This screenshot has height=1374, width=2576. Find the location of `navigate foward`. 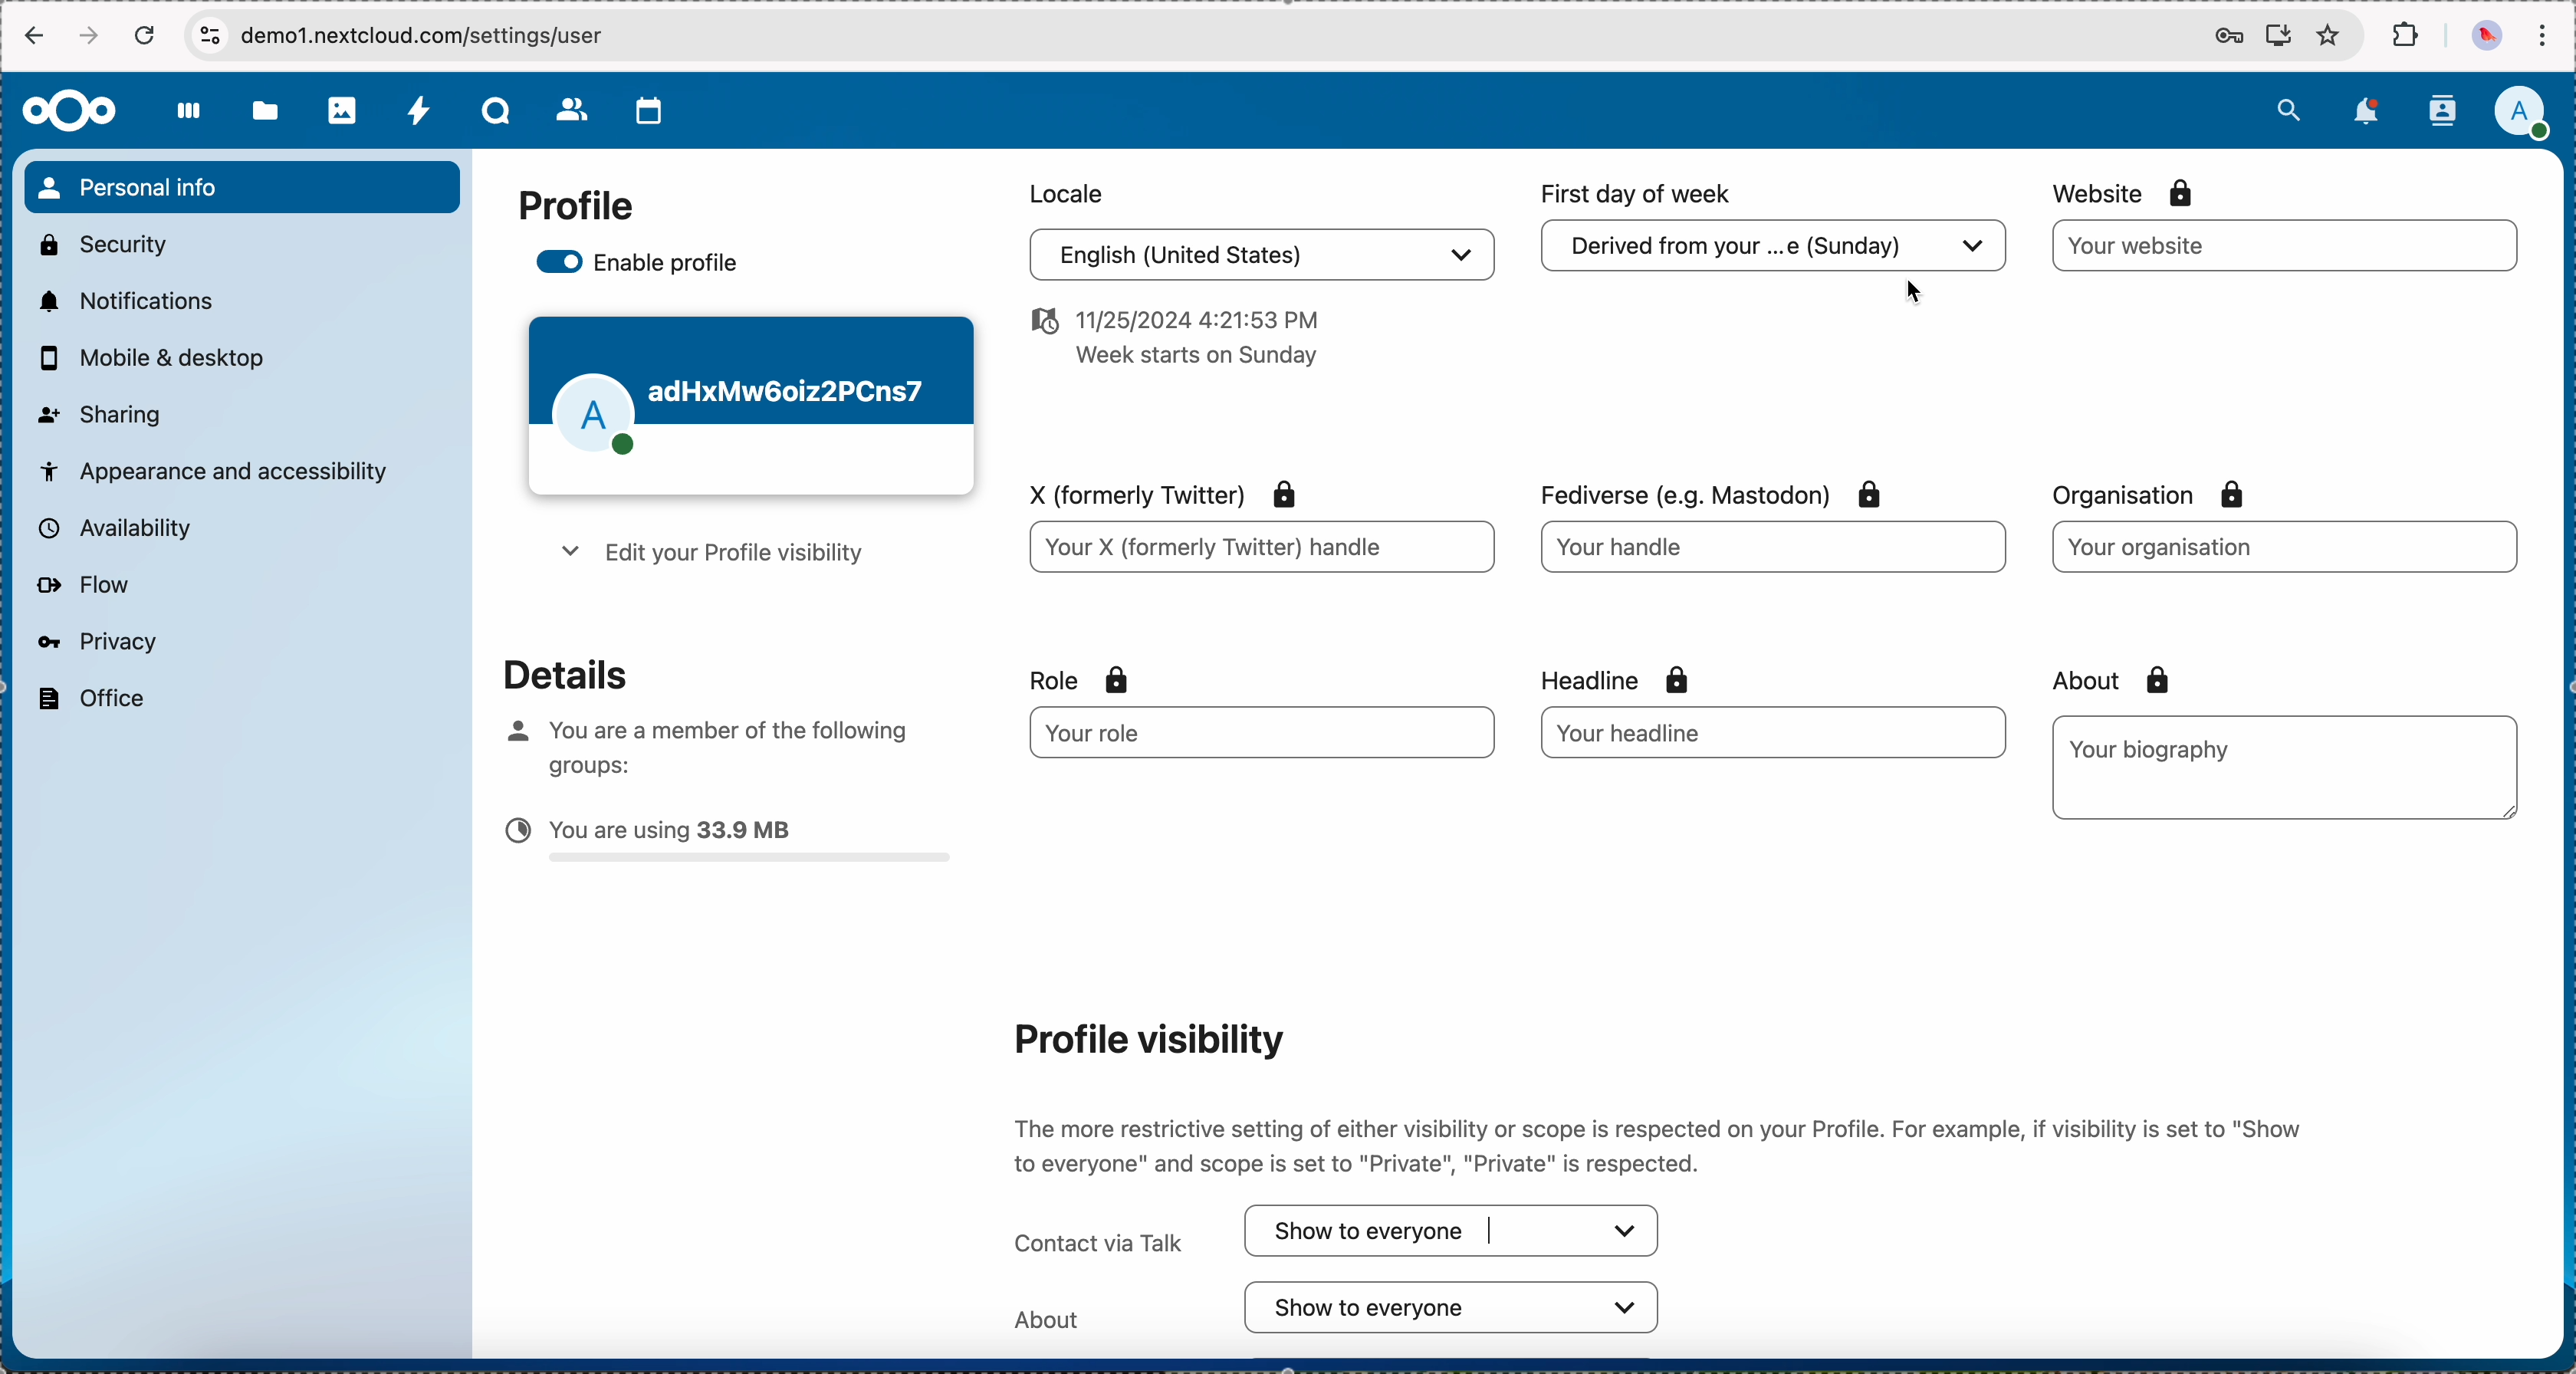

navigate foward is located at coordinates (92, 36).